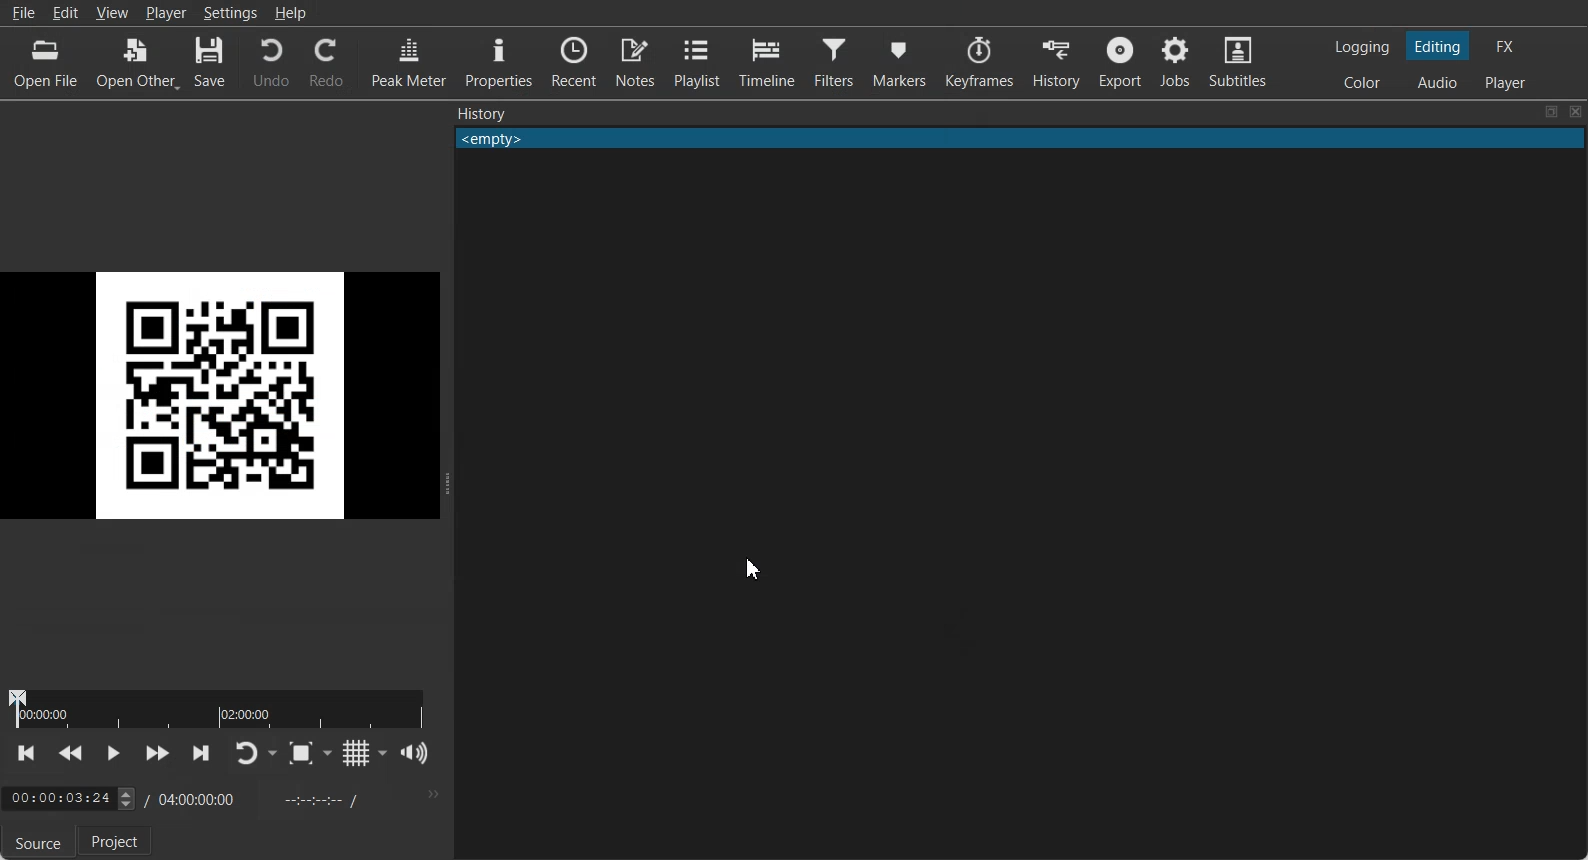 Image resolution: width=1588 pixels, height=860 pixels. Describe the element at coordinates (23, 14) in the screenshot. I see `File` at that location.